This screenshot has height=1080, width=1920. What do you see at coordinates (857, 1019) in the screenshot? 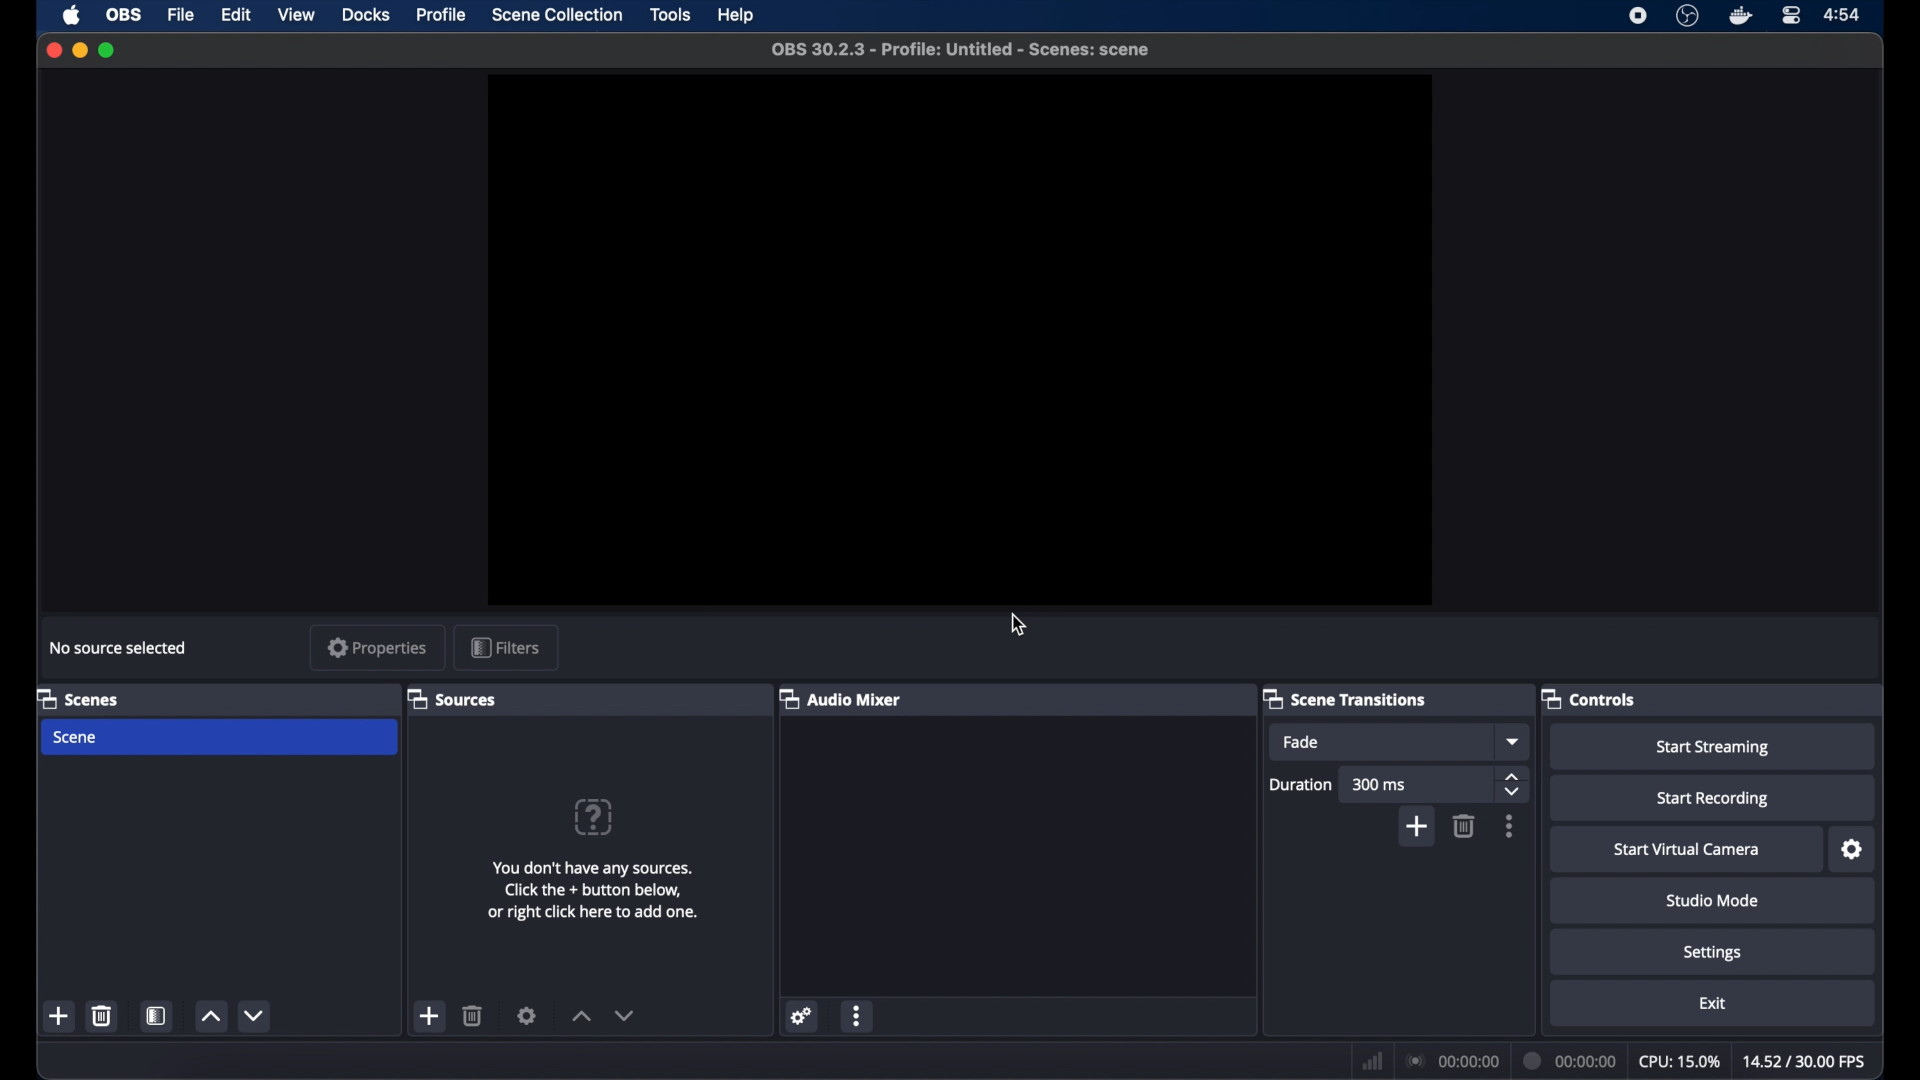
I see `more options` at bounding box center [857, 1019].